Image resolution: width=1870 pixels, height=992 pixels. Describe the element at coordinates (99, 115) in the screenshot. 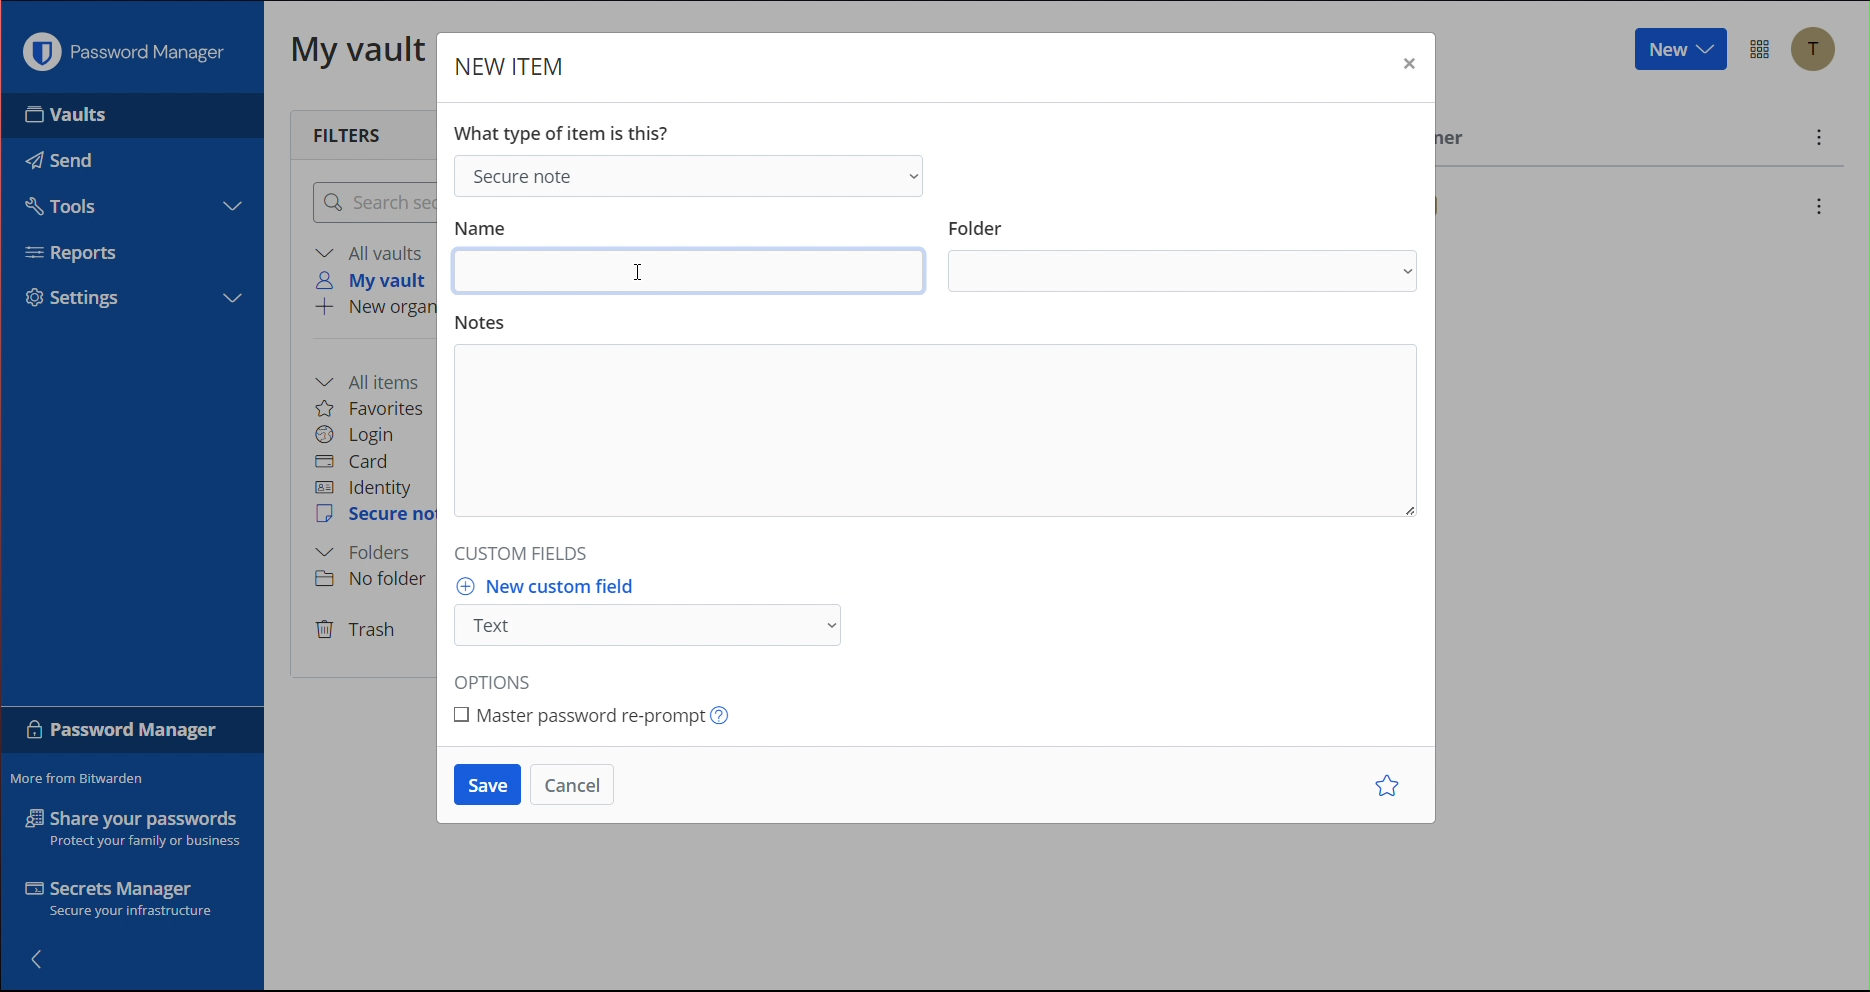

I see `Vaults` at that location.